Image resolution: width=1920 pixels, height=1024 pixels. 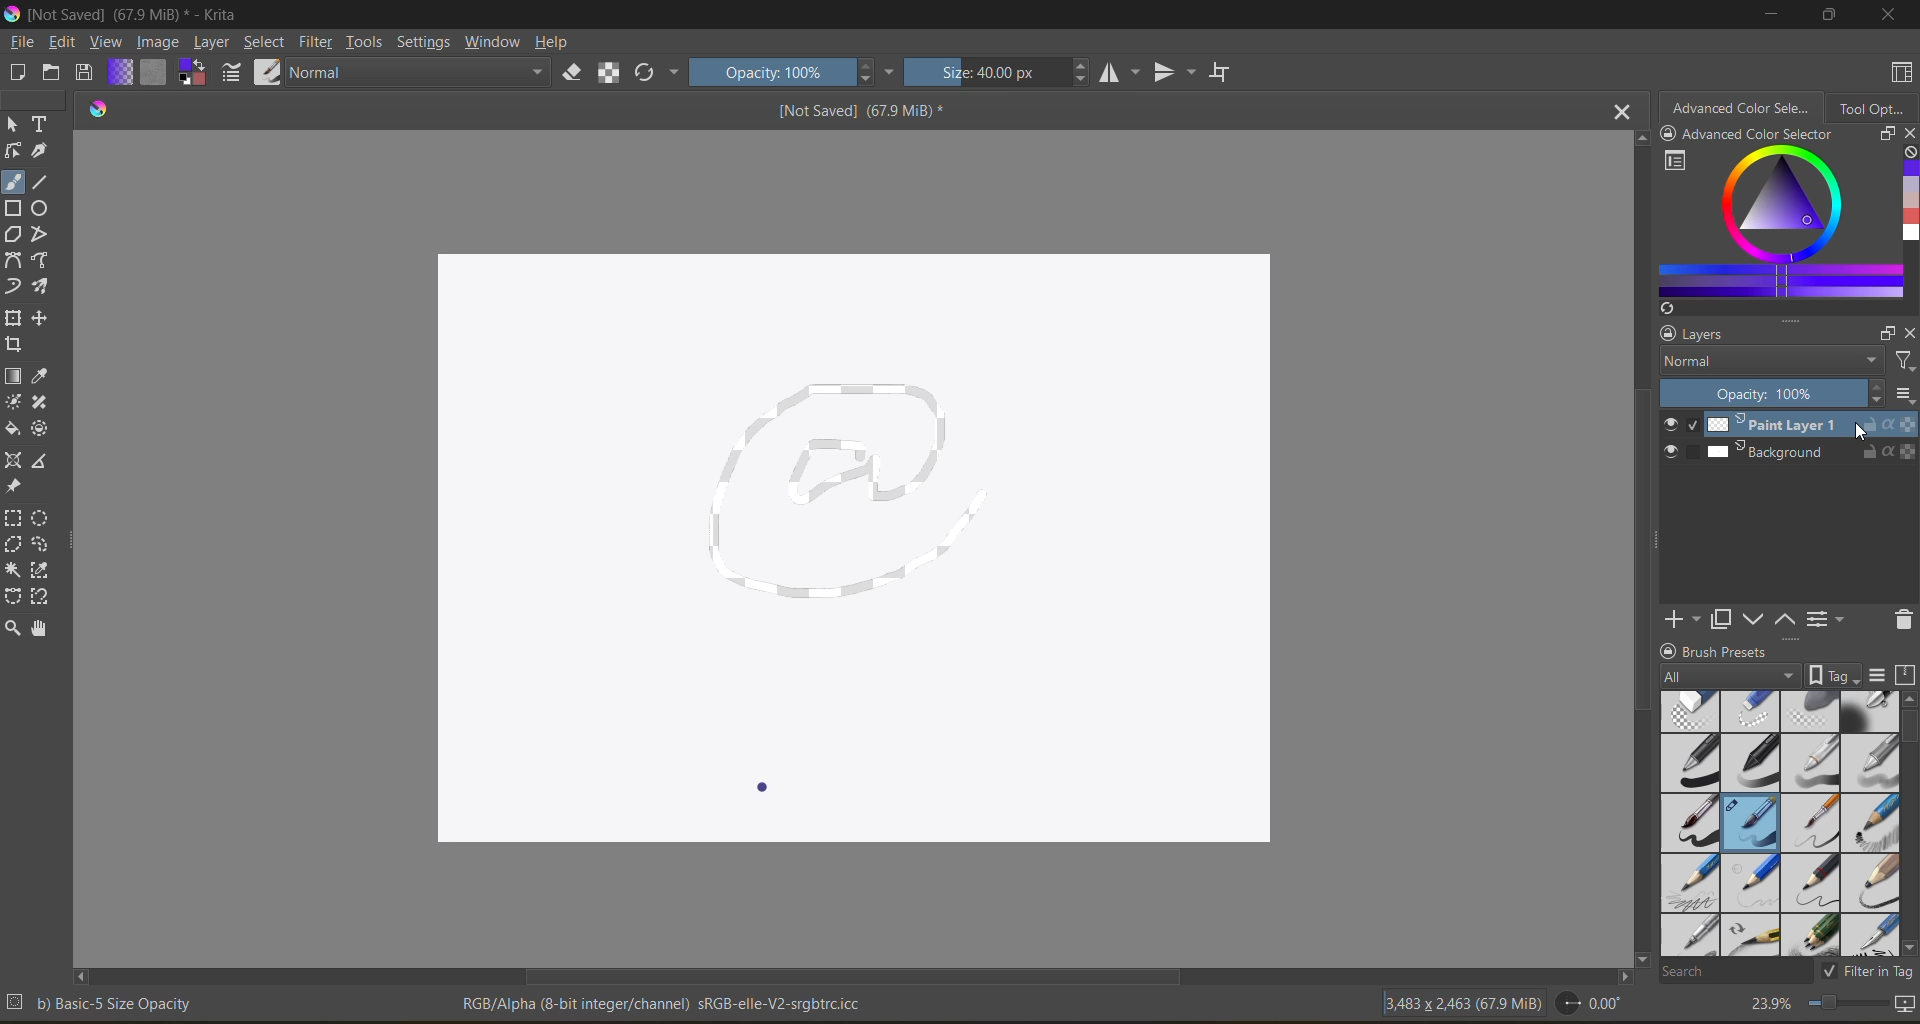 I want to click on file, so click(x=21, y=42).